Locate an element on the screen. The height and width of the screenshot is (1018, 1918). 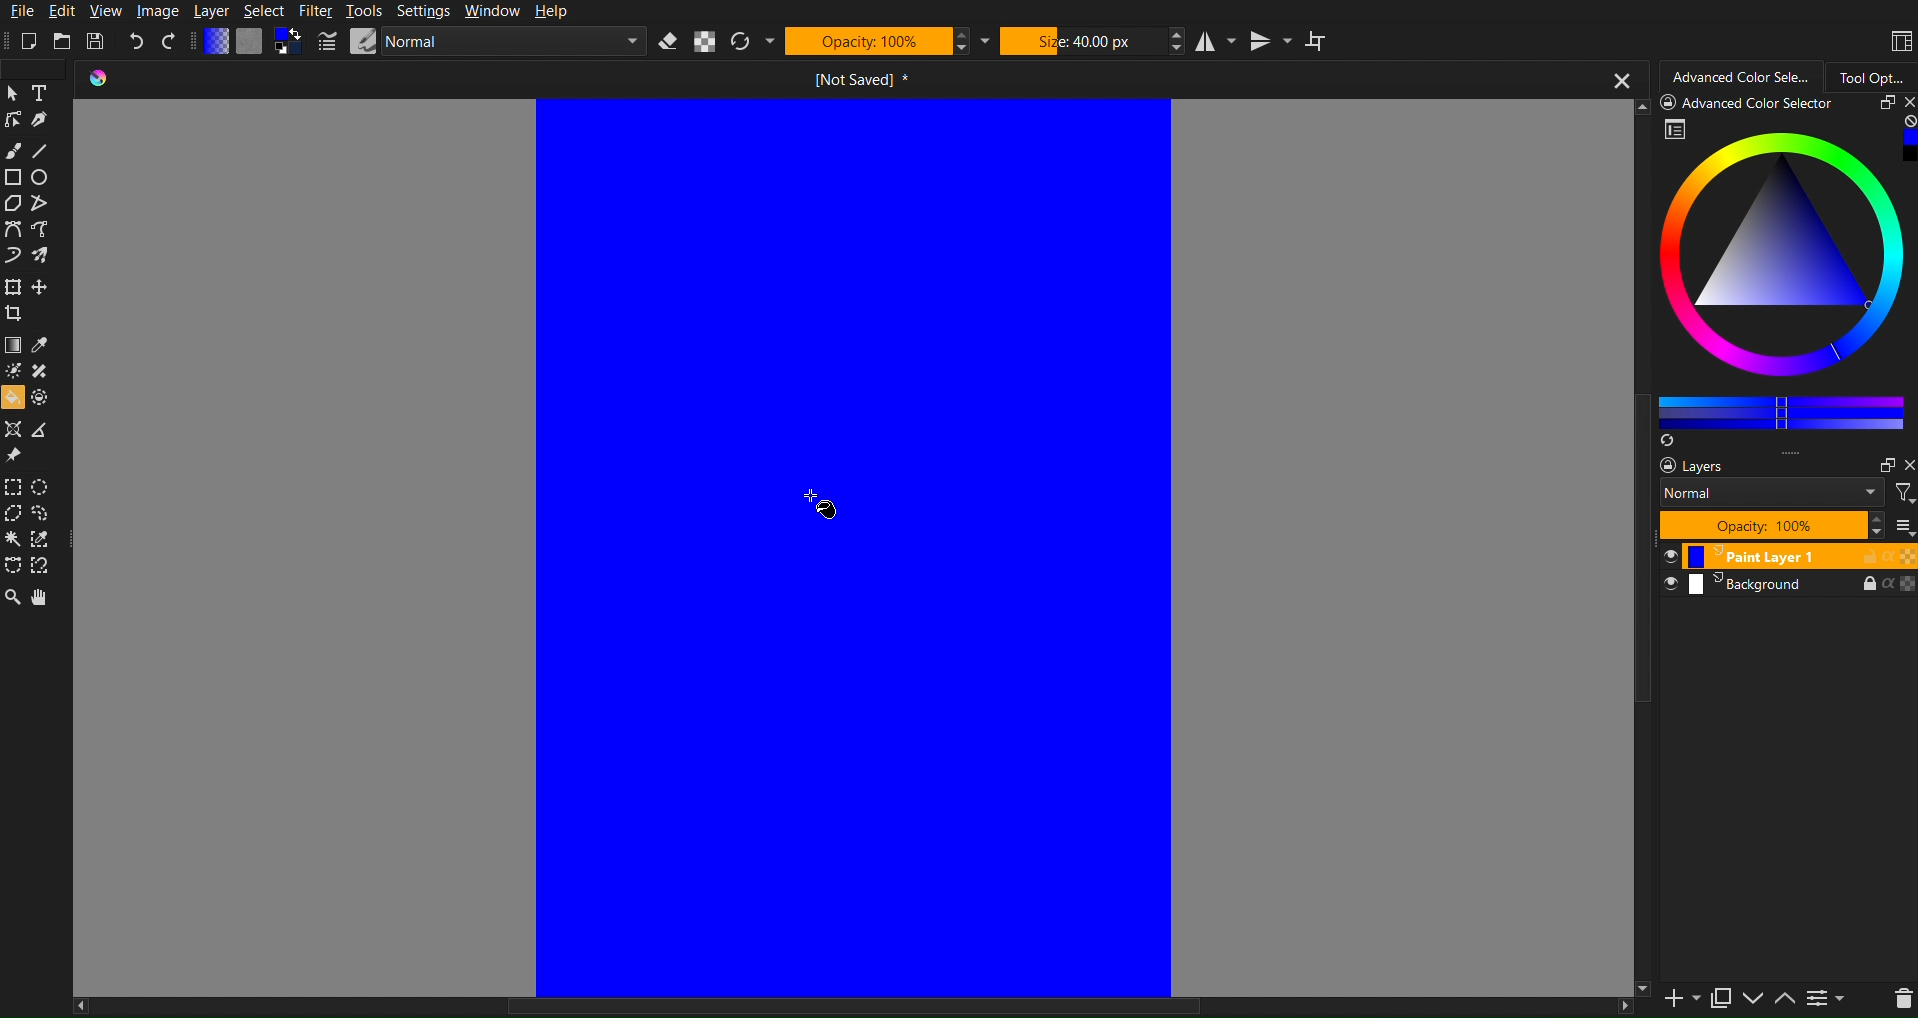
[Not Saved] is located at coordinates (861, 76).